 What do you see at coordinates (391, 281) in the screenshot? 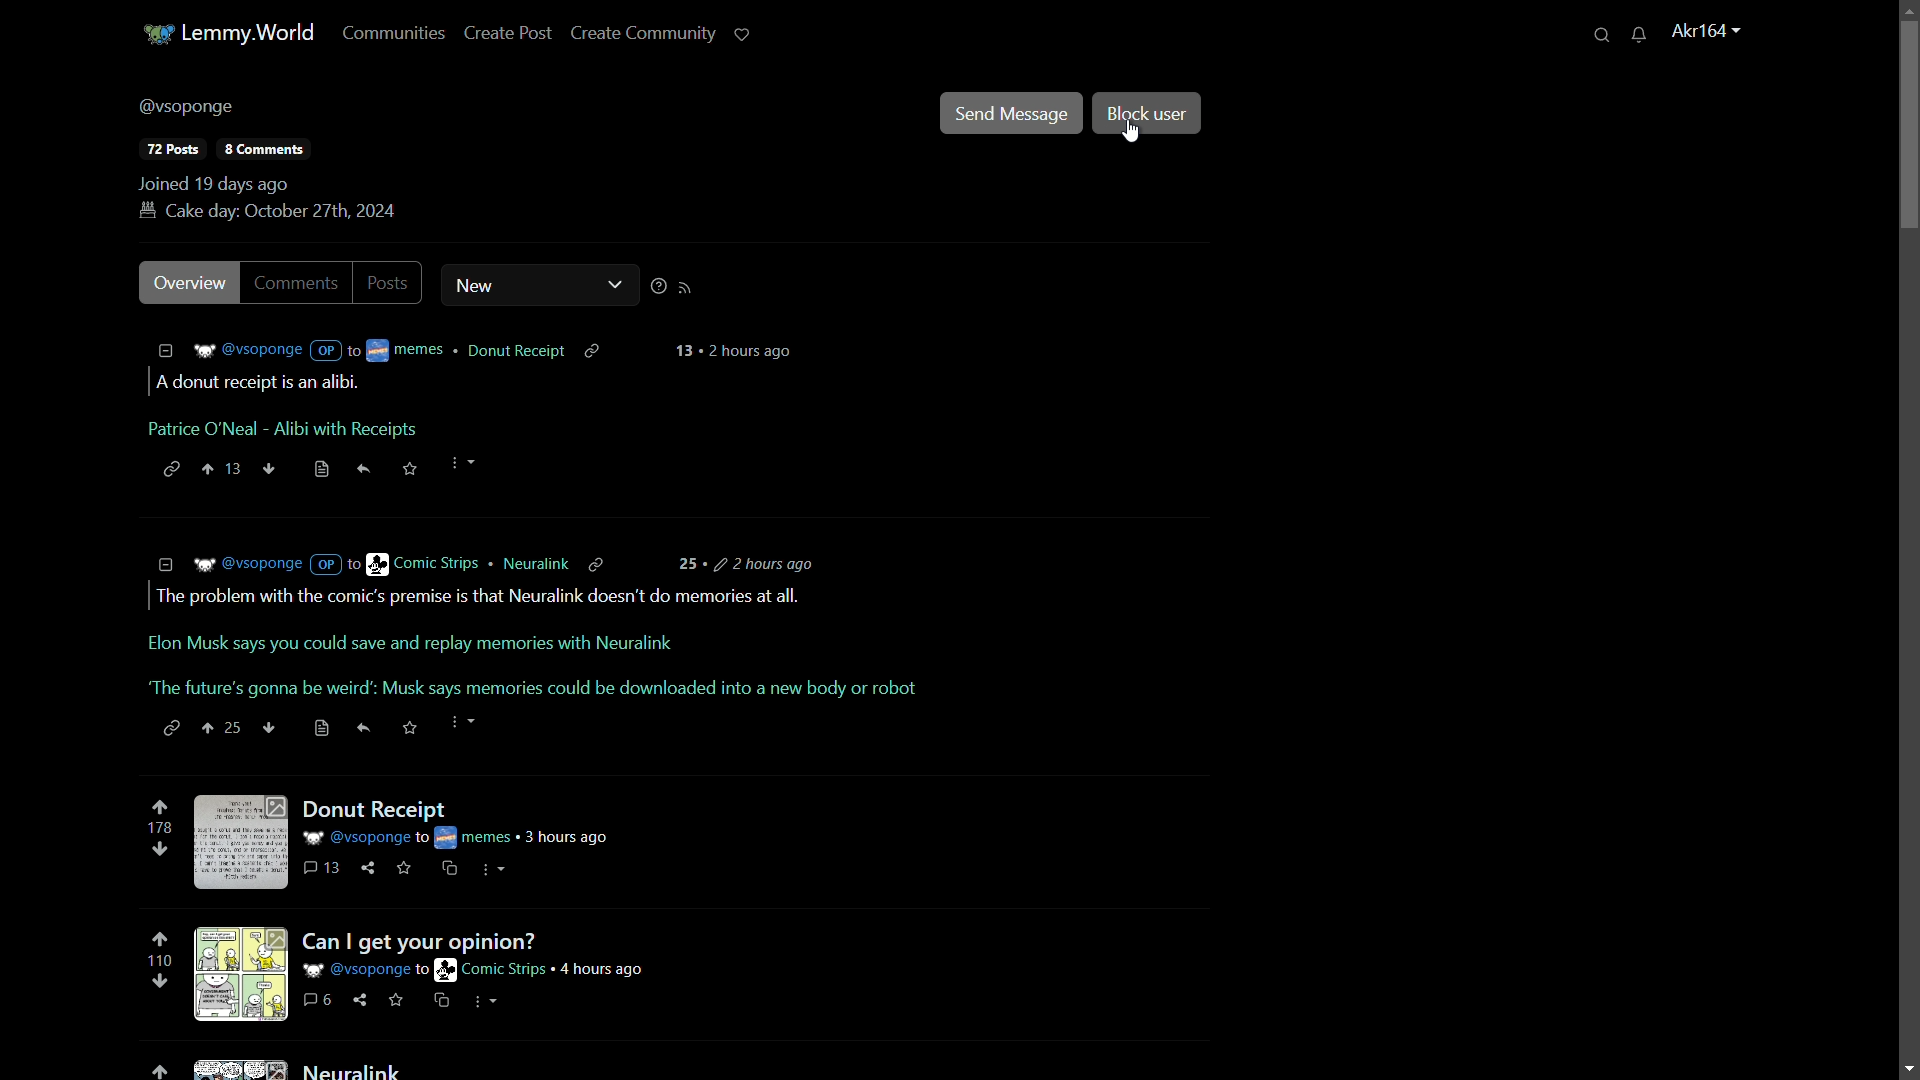
I see `posts` at bounding box center [391, 281].